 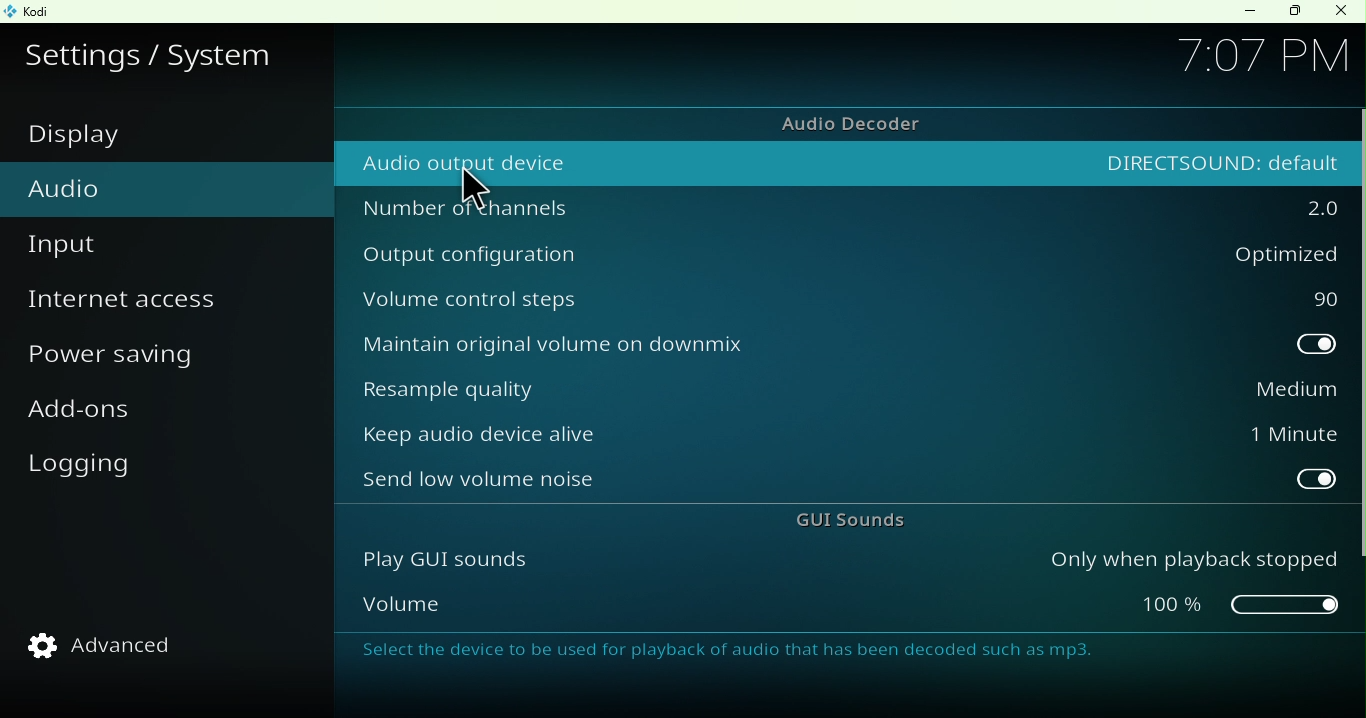 I want to click on 7:07 PM, so click(x=1260, y=60).